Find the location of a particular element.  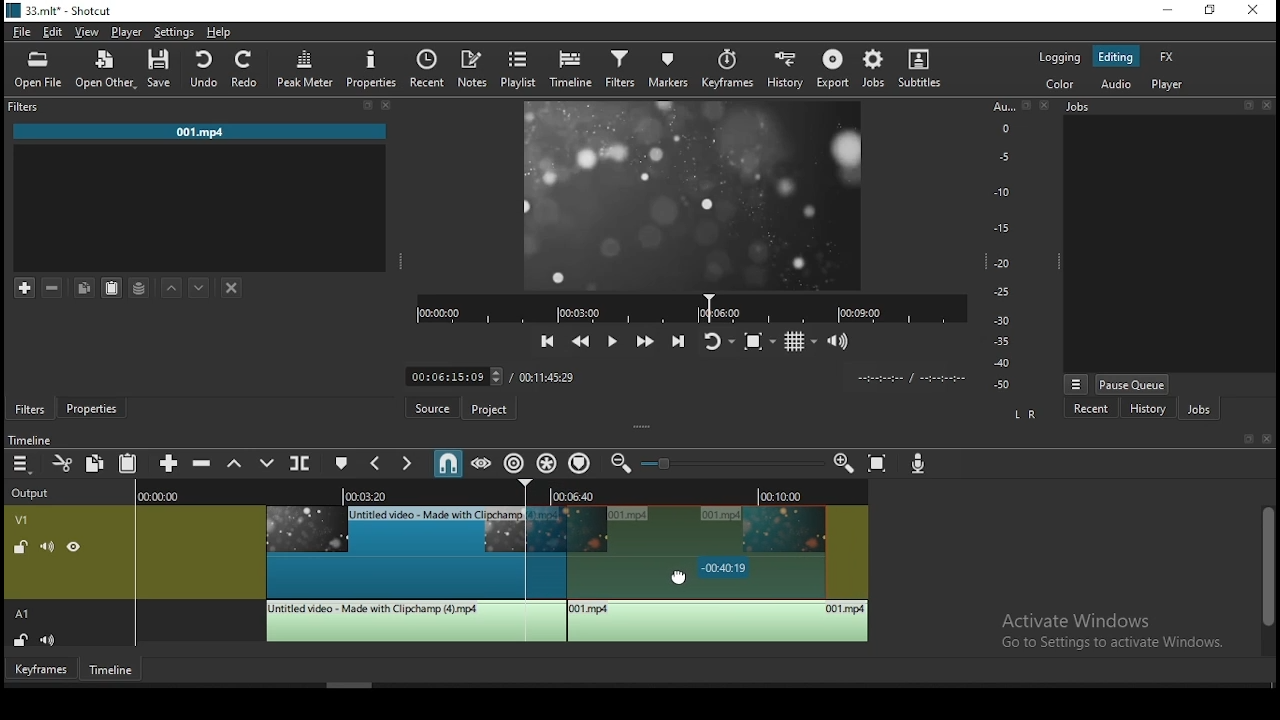

lift is located at coordinates (235, 464).